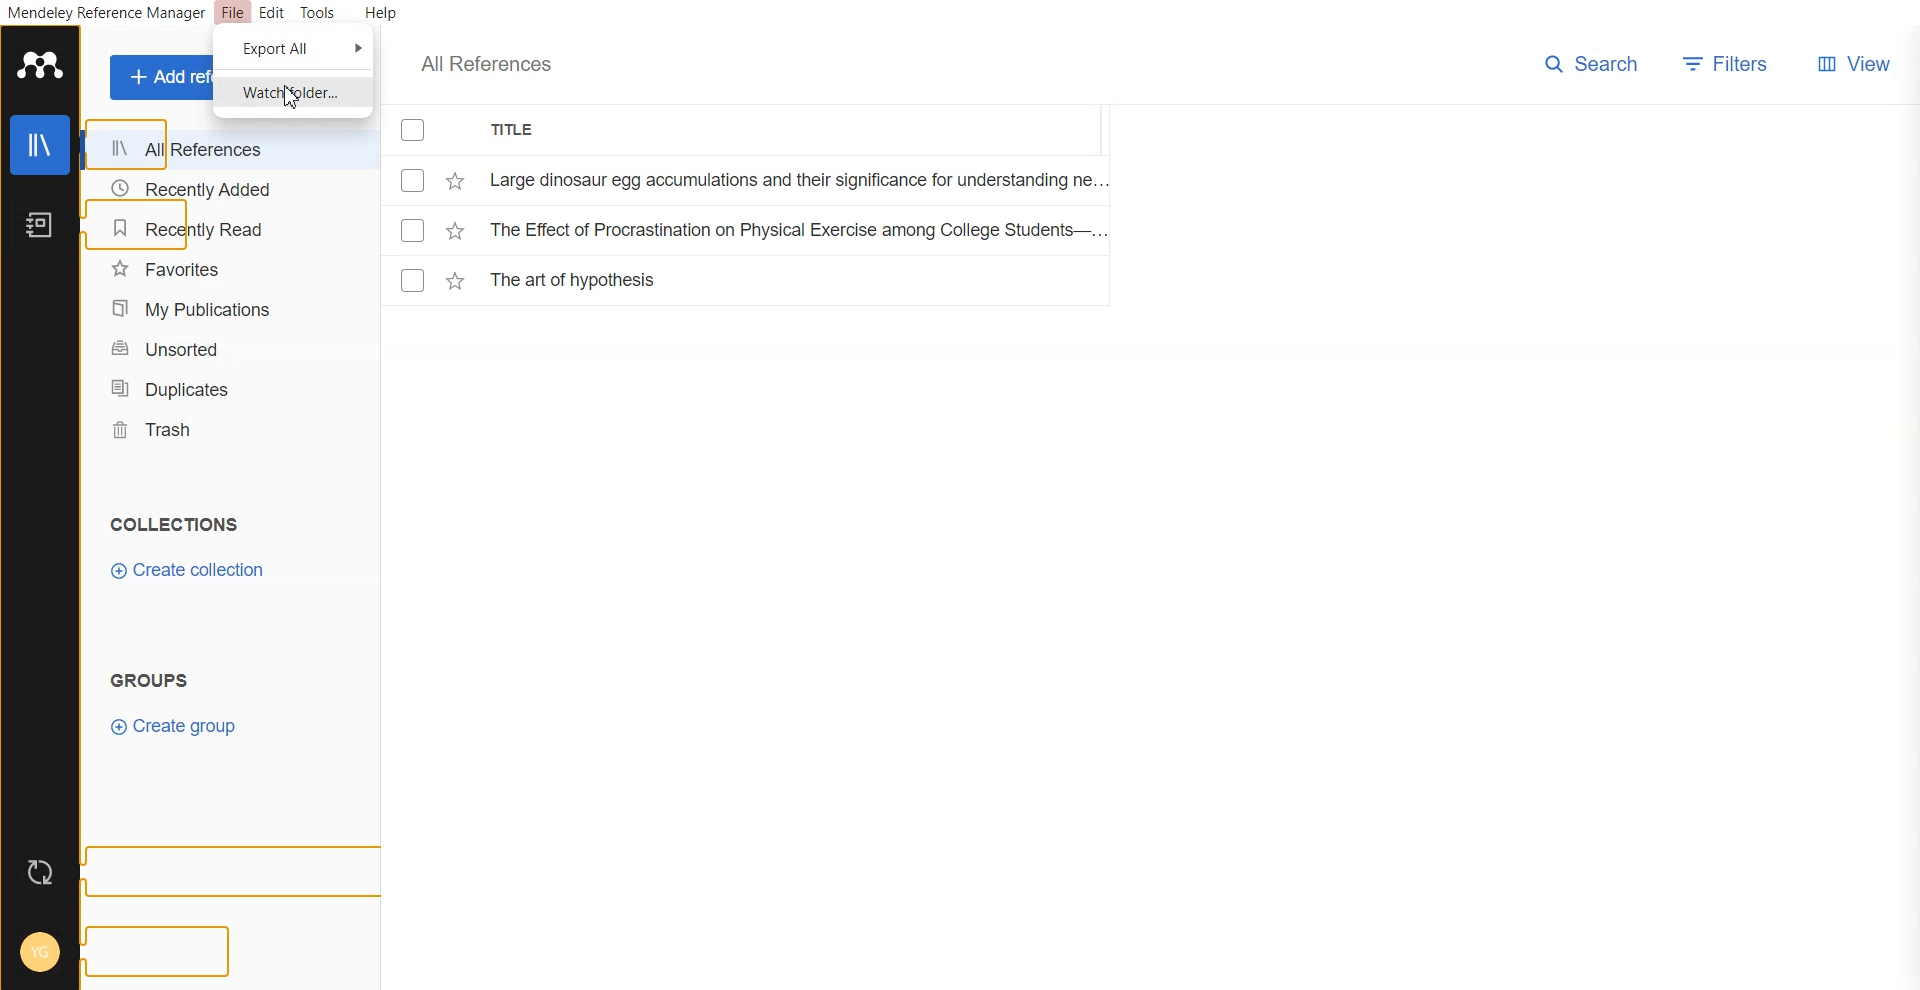 The height and width of the screenshot is (990, 1920). What do you see at coordinates (39, 952) in the screenshot?
I see `Account` at bounding box center [39, 952].